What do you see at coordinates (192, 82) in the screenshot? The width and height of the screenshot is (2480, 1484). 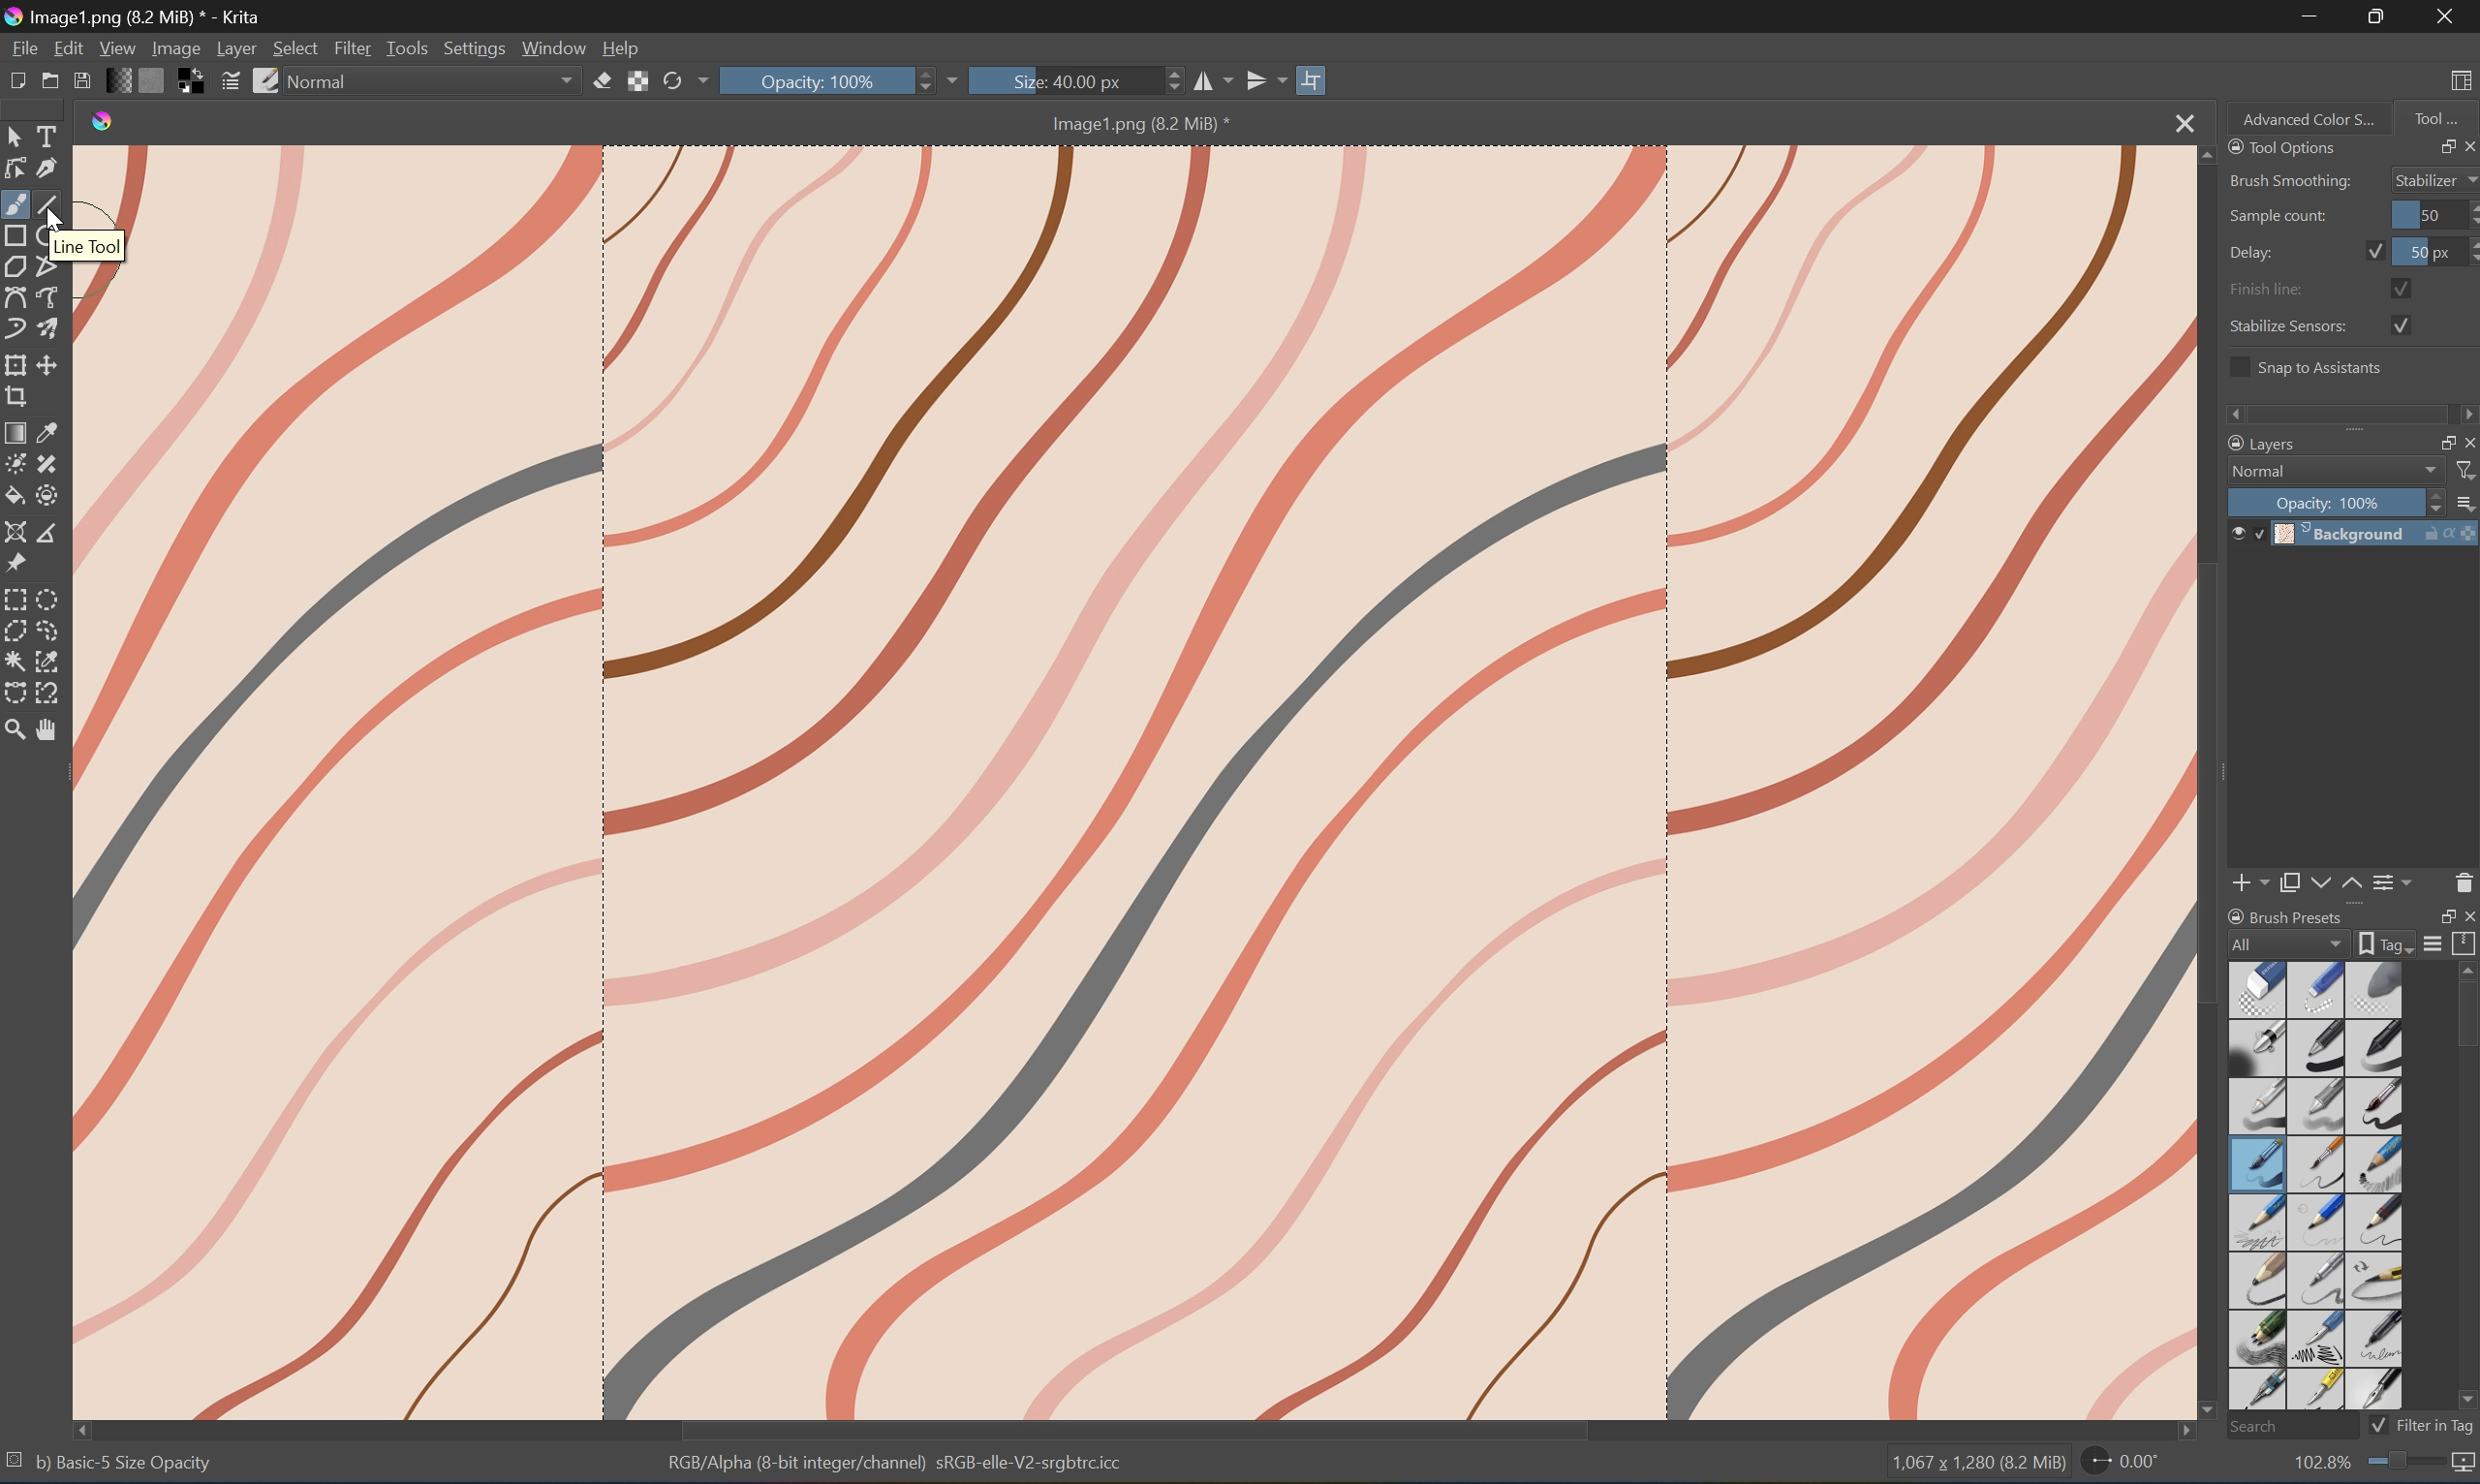 I see `Swap foreground and background colors to black and white` at bounding box center [192, 82].